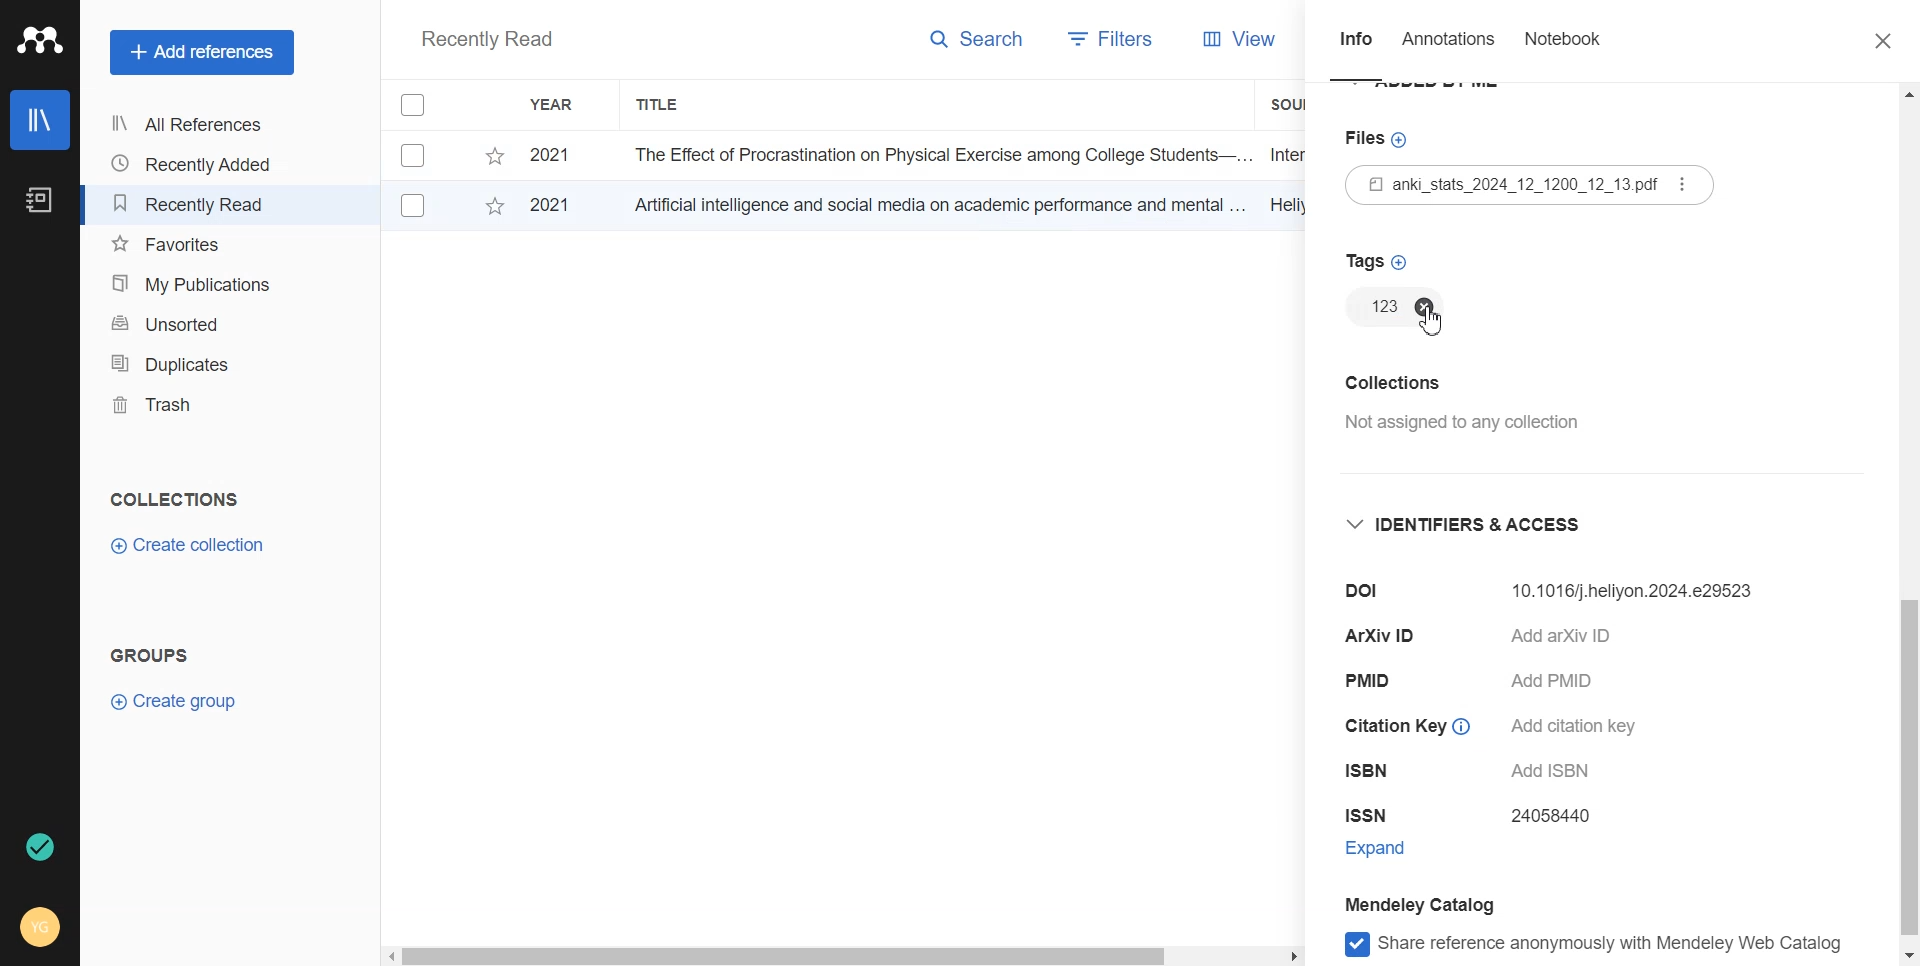  Describe the element at coordinates (1873, 42) in the screenshot. I see `Close ` at that location.